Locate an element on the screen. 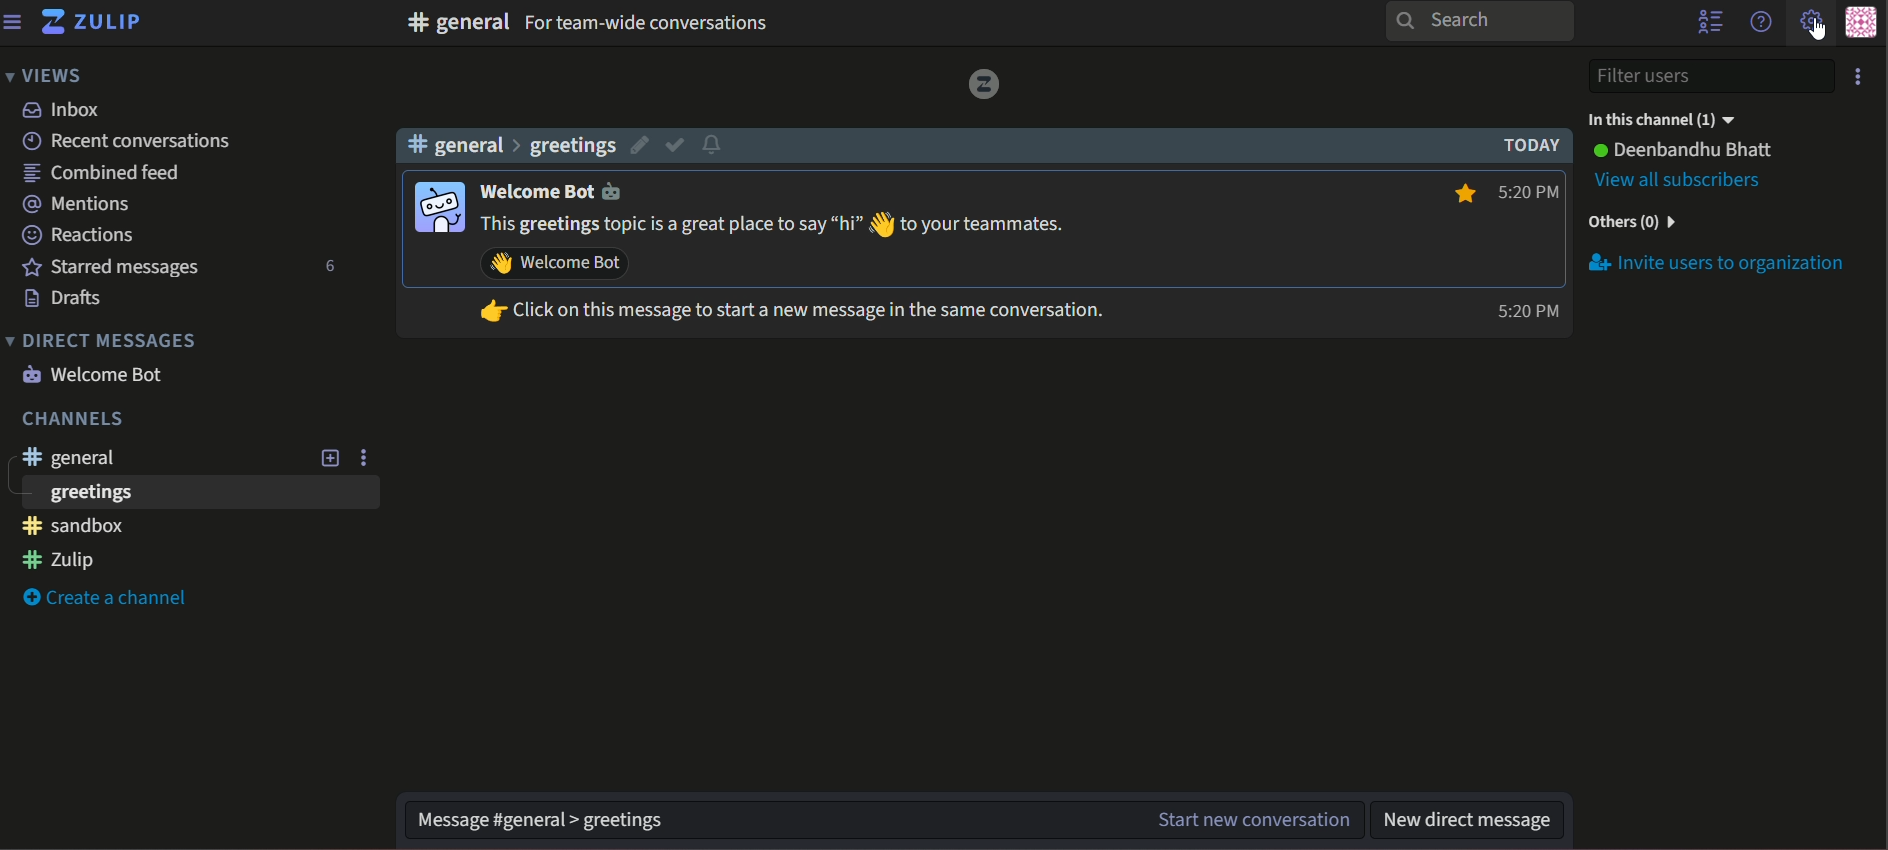  number of starred messages is located at coordinates (332, 267).